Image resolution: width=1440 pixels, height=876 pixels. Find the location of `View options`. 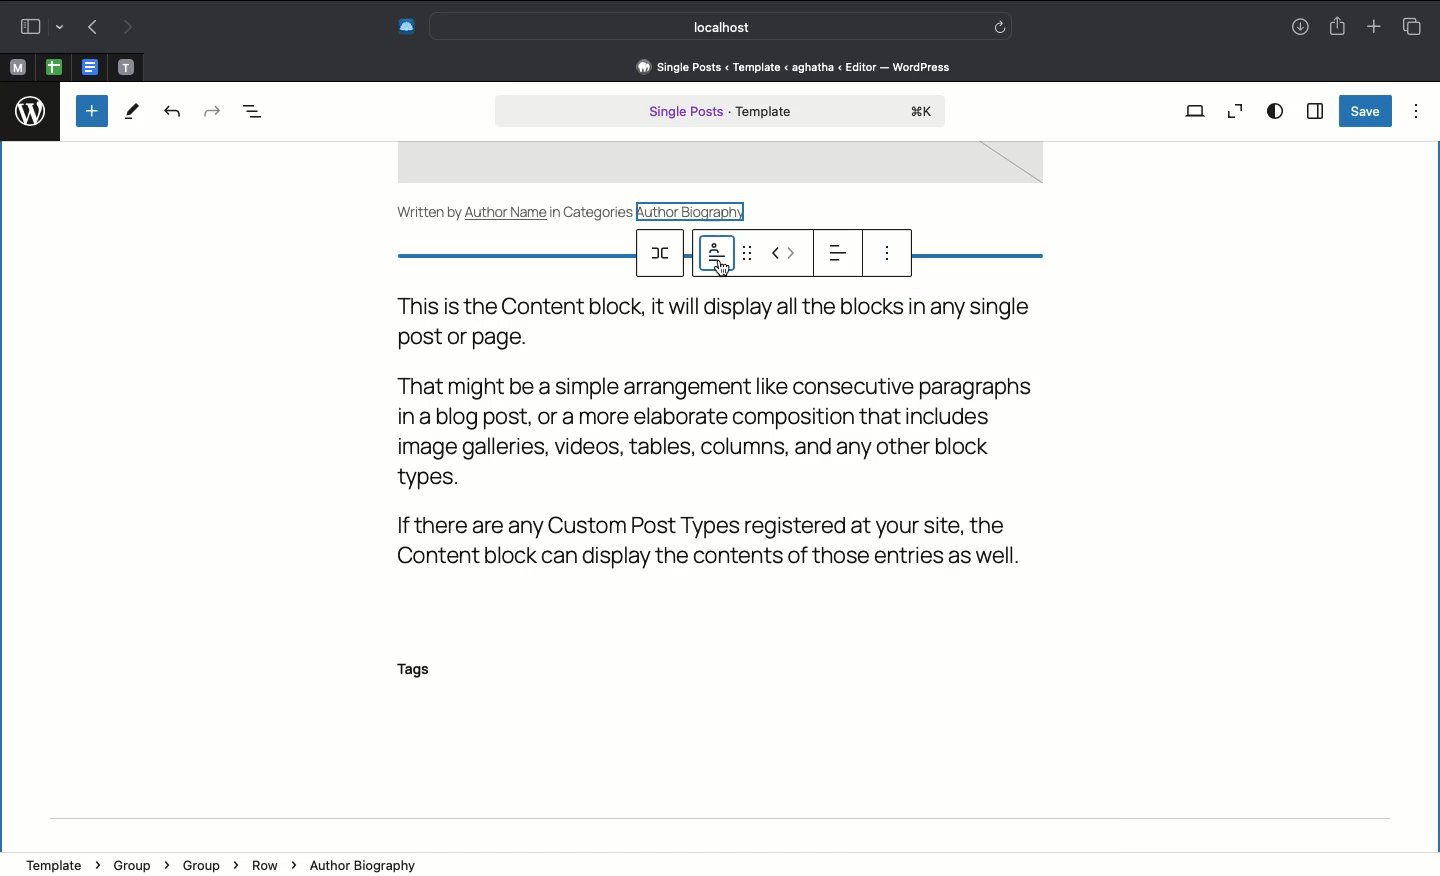

View options is located at coordinates (1275, 110).